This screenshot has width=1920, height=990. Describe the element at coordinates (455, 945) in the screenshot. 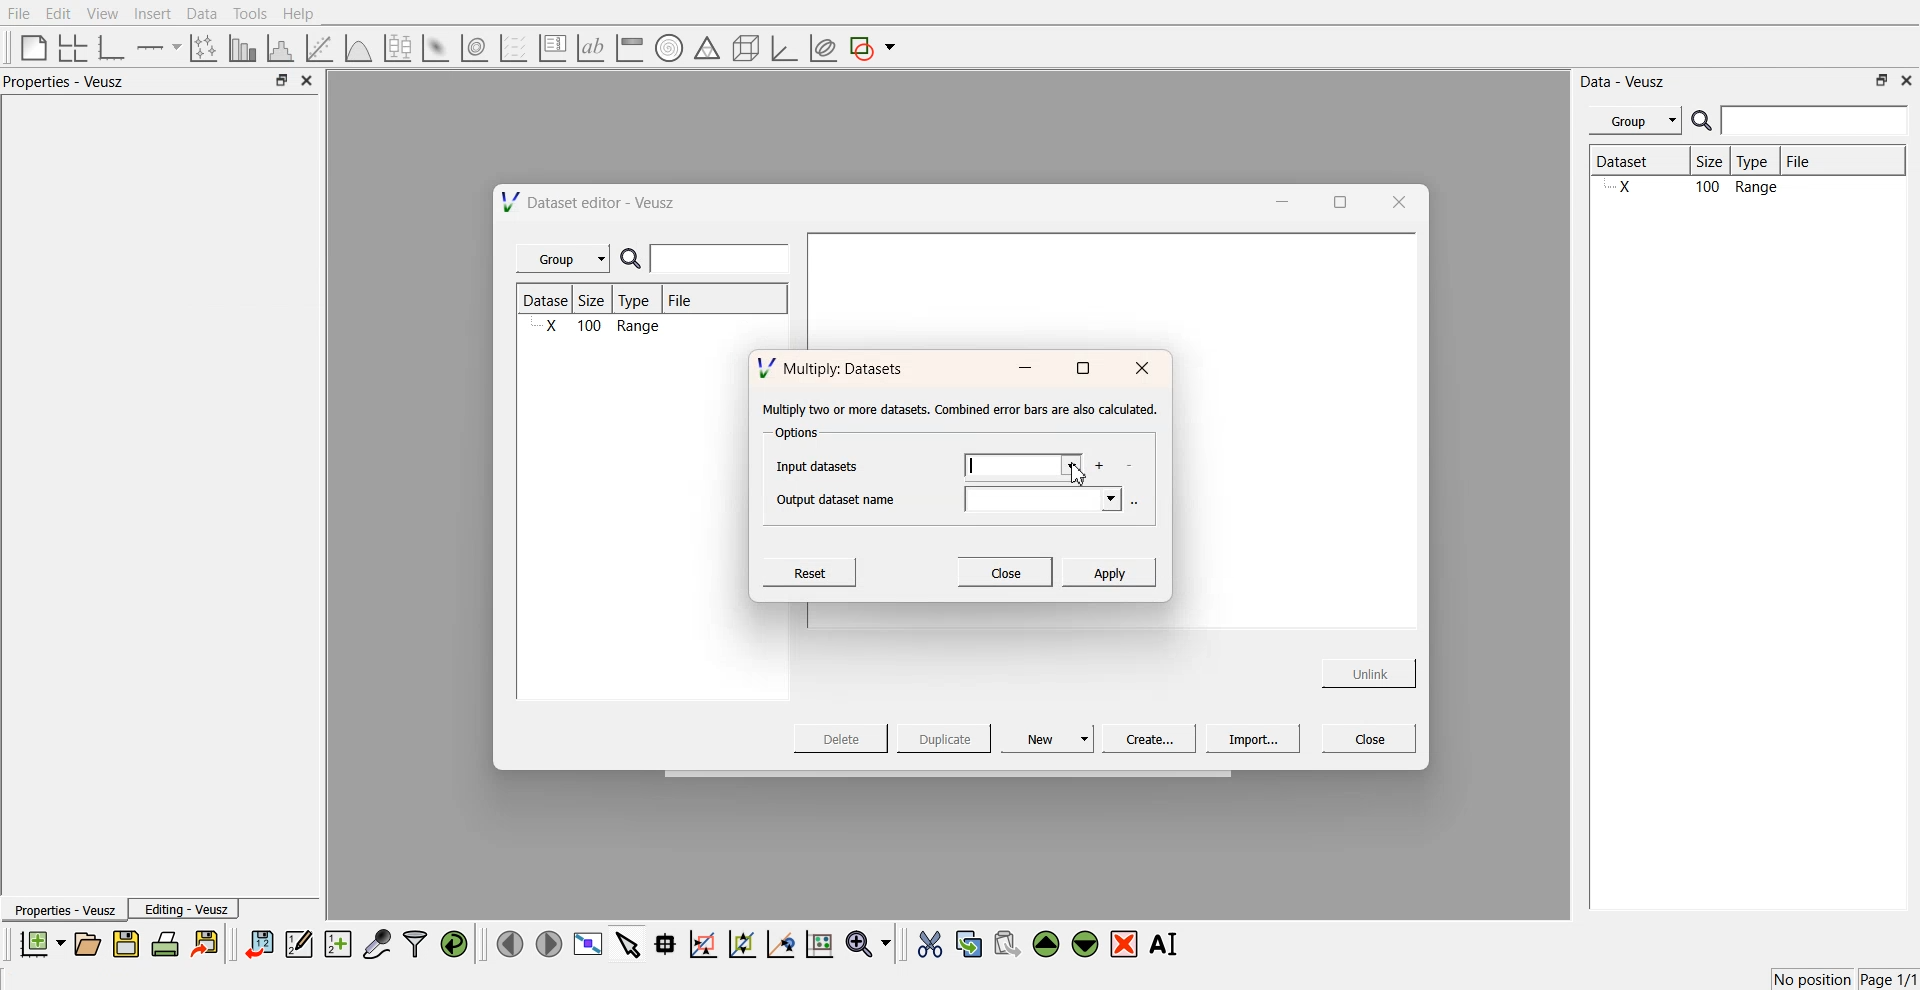

I see `reload the data points` at that location.